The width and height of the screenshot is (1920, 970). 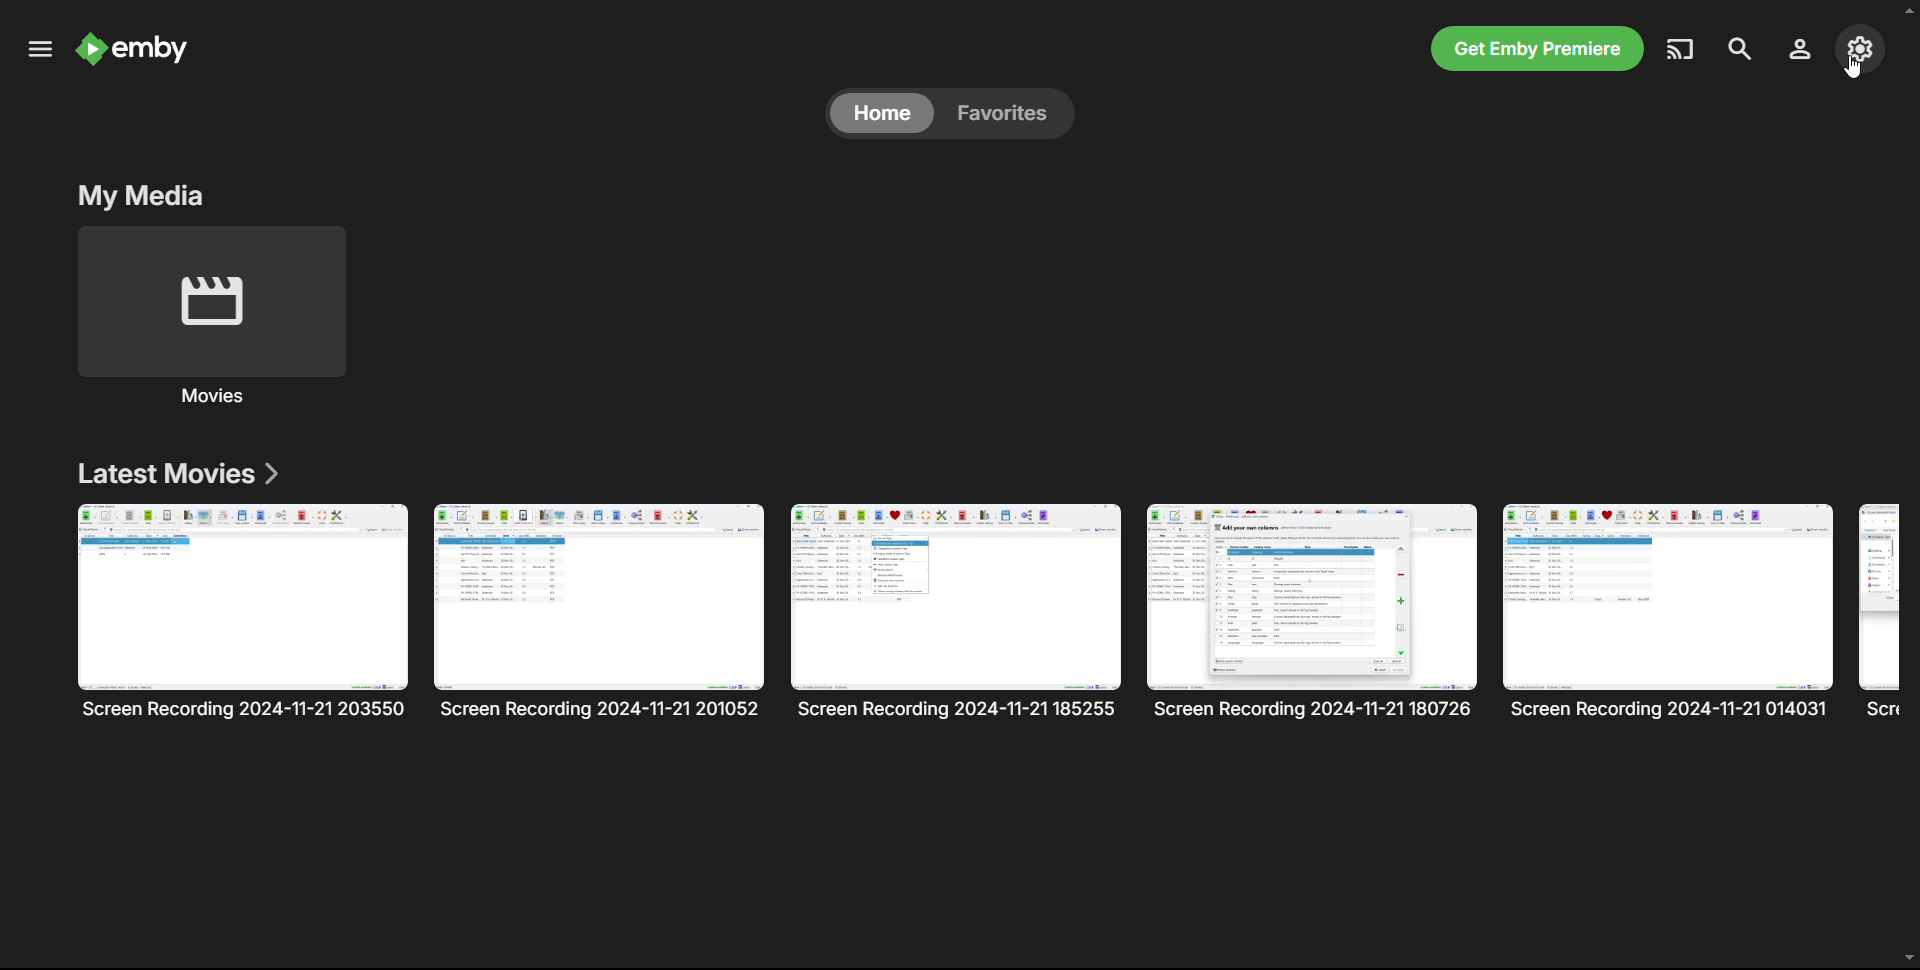 What do you see at coordinates (177, 475) in the screenshot?
I see `latest movies` at bounding box center [177, 475].